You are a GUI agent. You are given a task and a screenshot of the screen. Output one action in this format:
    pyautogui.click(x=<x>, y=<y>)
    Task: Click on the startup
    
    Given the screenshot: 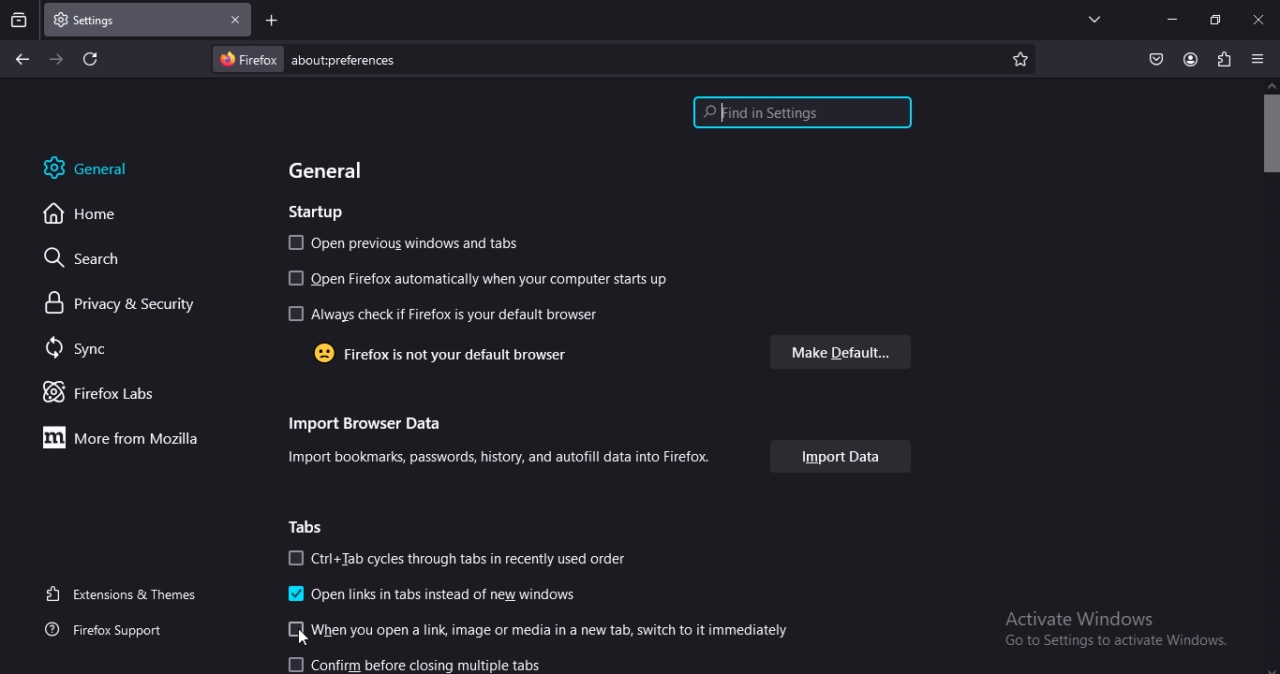 What is the action you would take?
    pyautogui.click(x=316, y=213)
    